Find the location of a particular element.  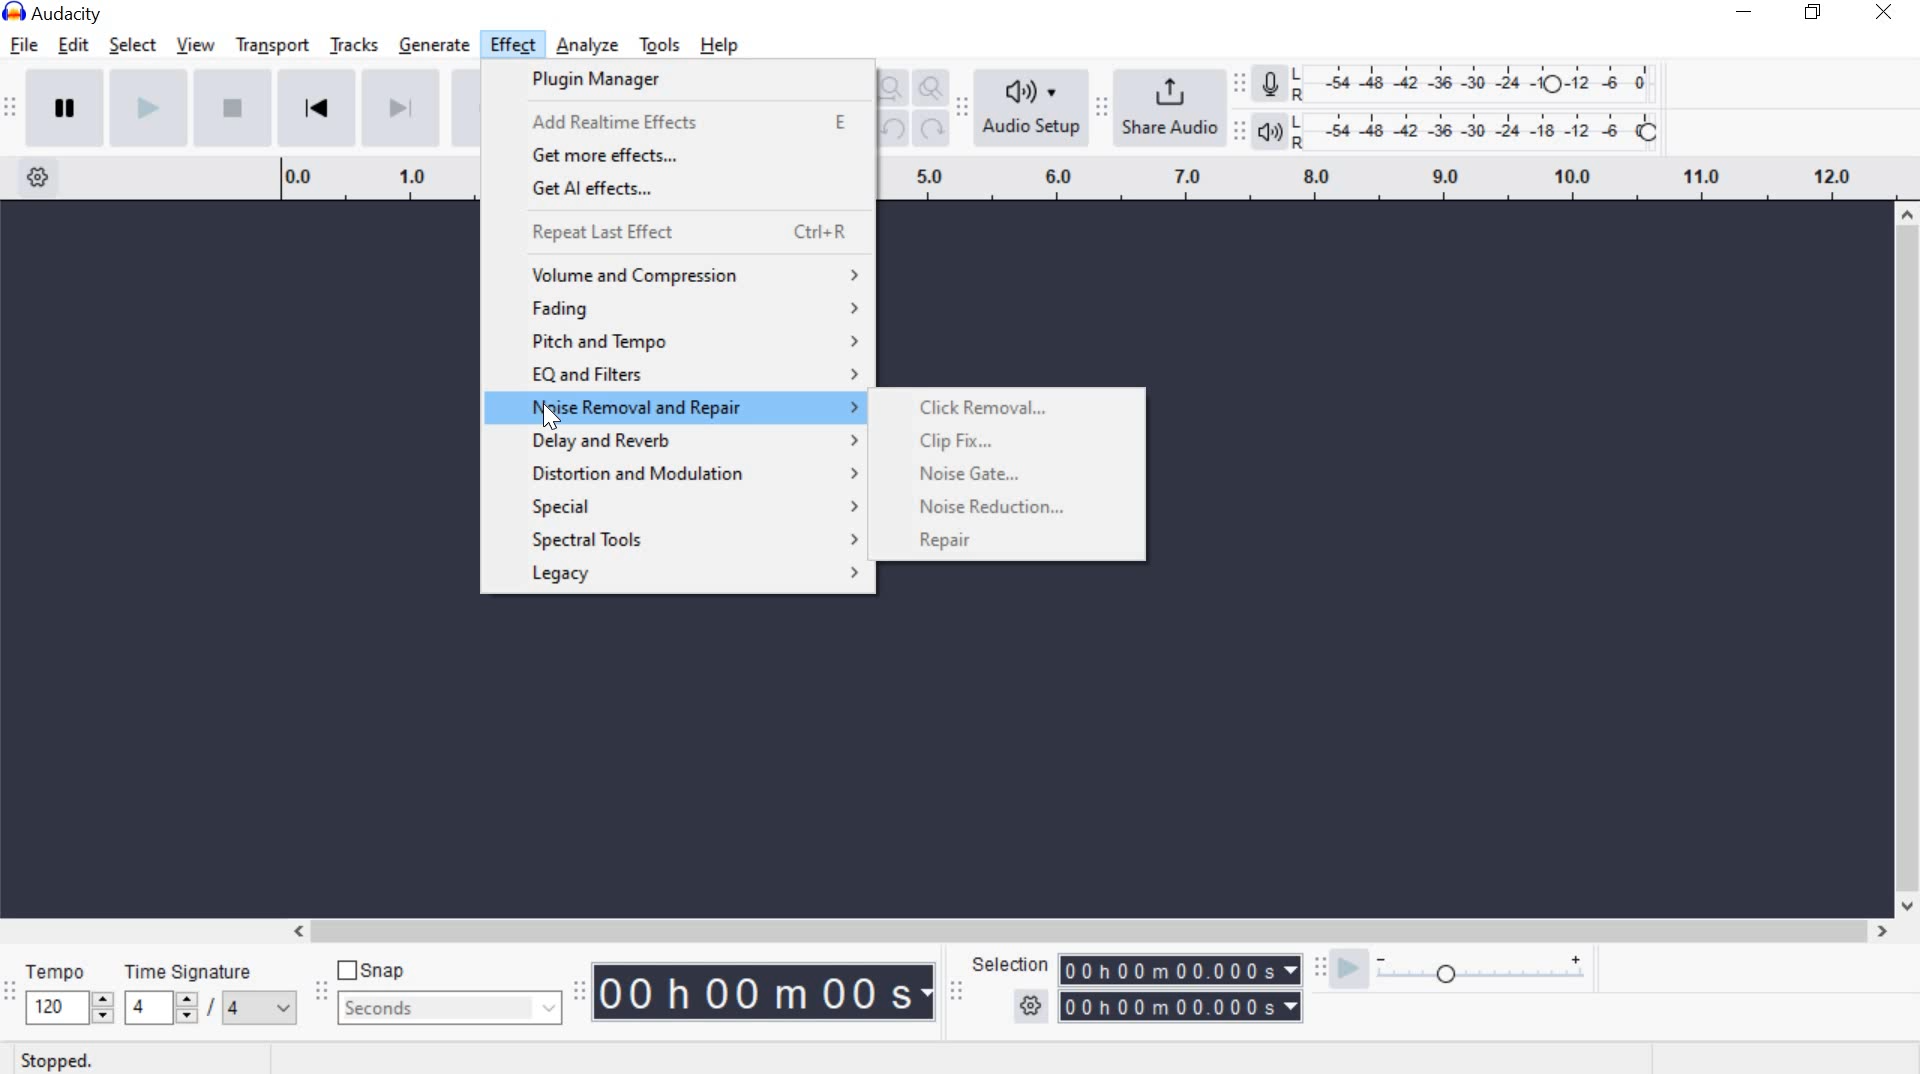

pitch and tempo is located at coordinates (702, 343).